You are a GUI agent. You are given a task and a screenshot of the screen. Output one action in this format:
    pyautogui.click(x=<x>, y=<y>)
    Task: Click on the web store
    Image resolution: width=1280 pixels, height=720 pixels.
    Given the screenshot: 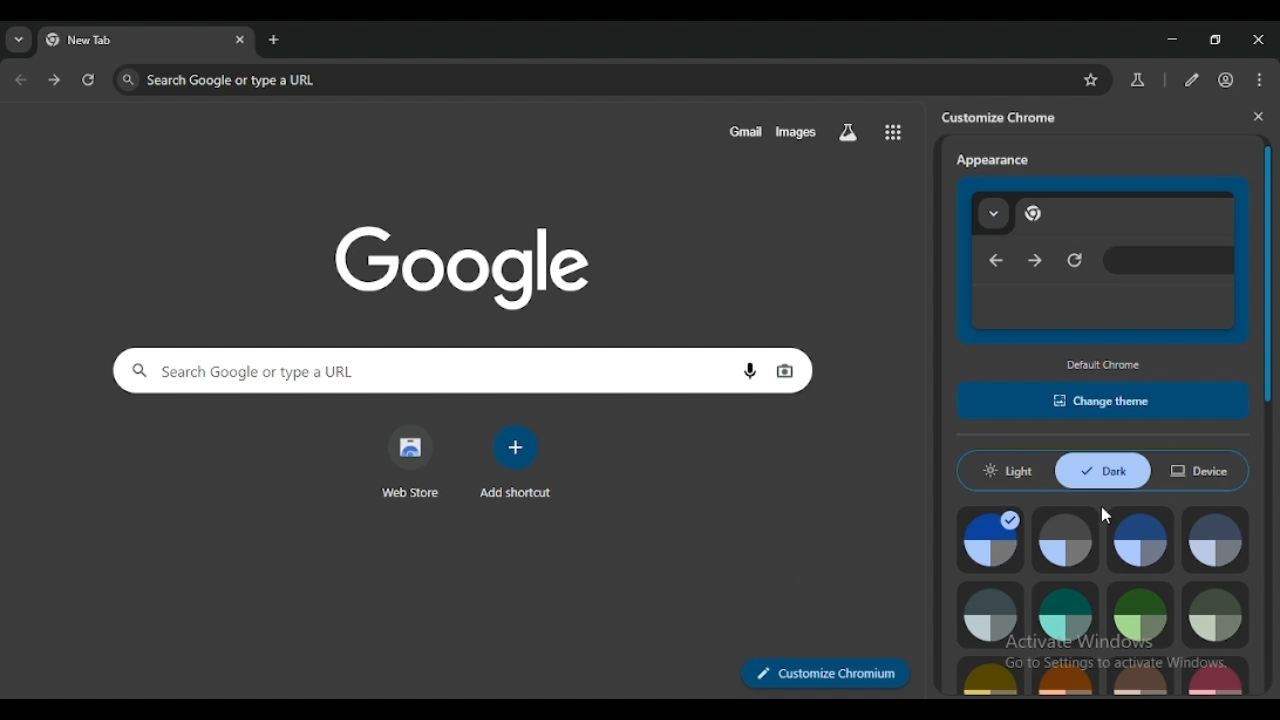 What is the action you would take?
    pyautogui.click(x=413, y=460)
    